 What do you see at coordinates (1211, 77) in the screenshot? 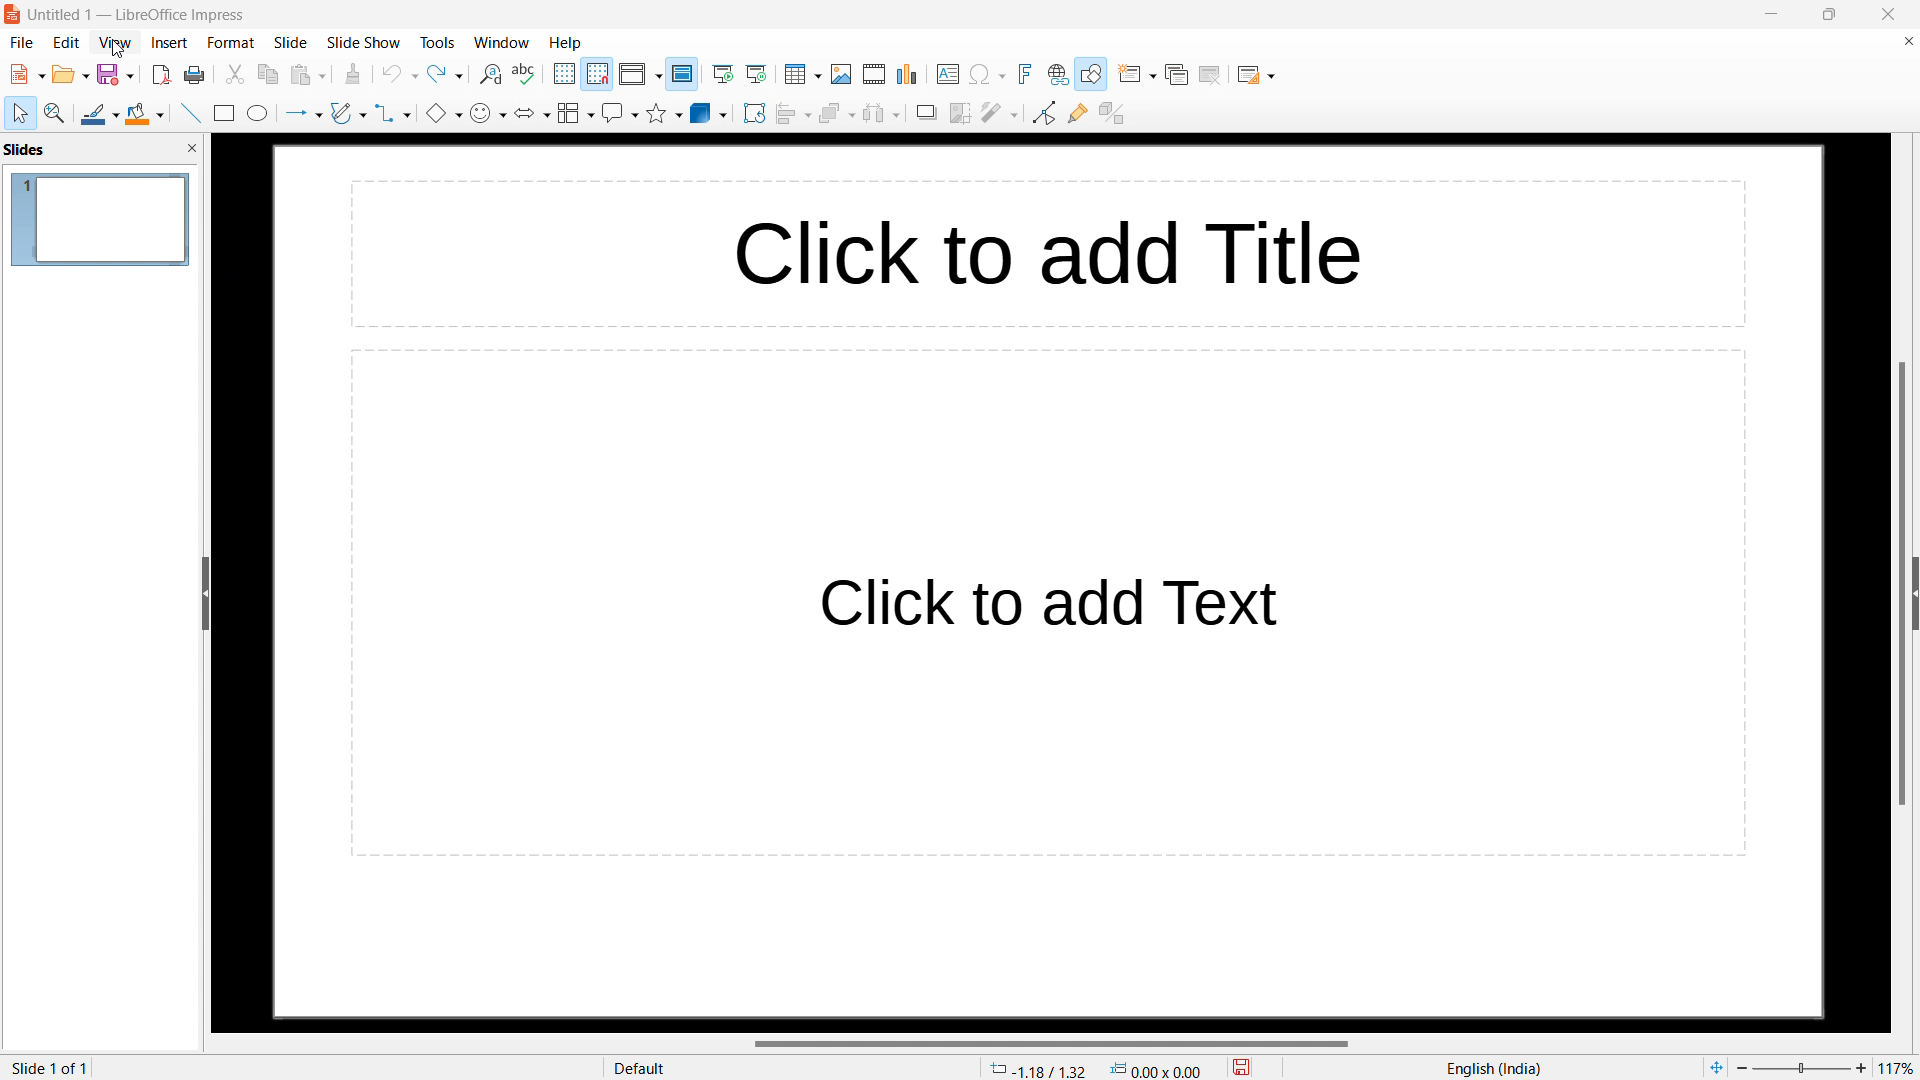
I see `delete slide` at bounding box center [1211, 77].